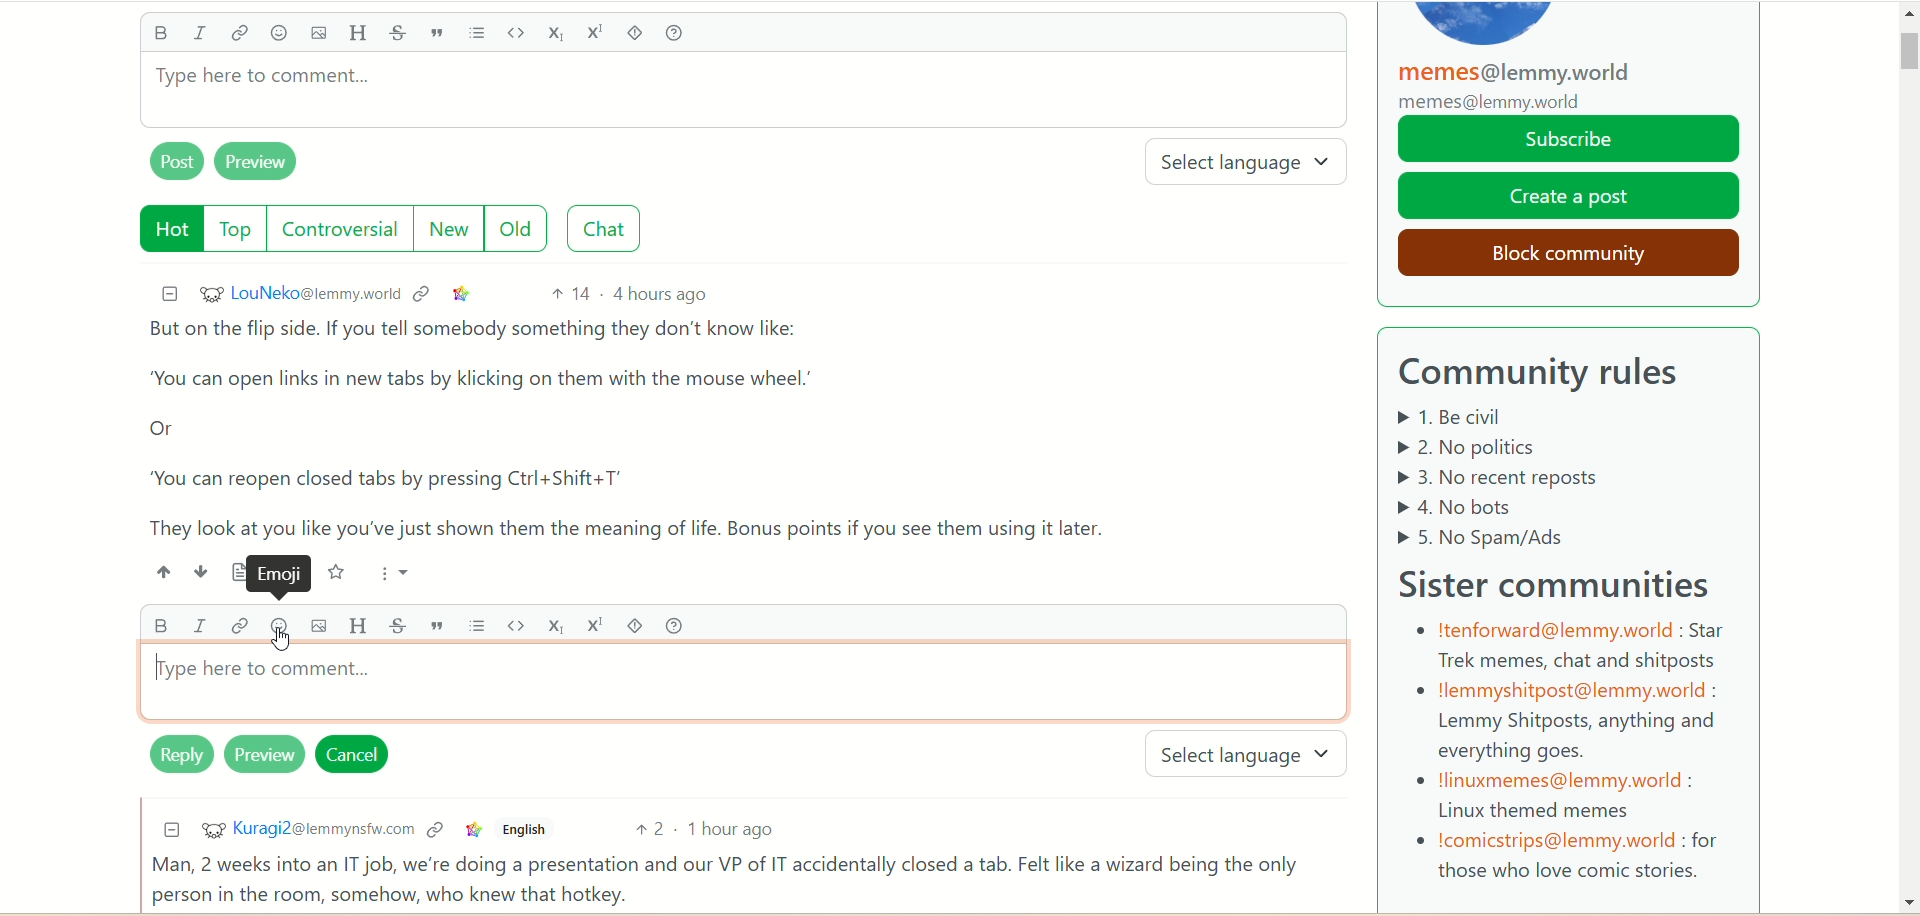  What do you see at coordinates (286, 643) in the screenshot?
I see `Pointer` at bounding box center [286, 643].